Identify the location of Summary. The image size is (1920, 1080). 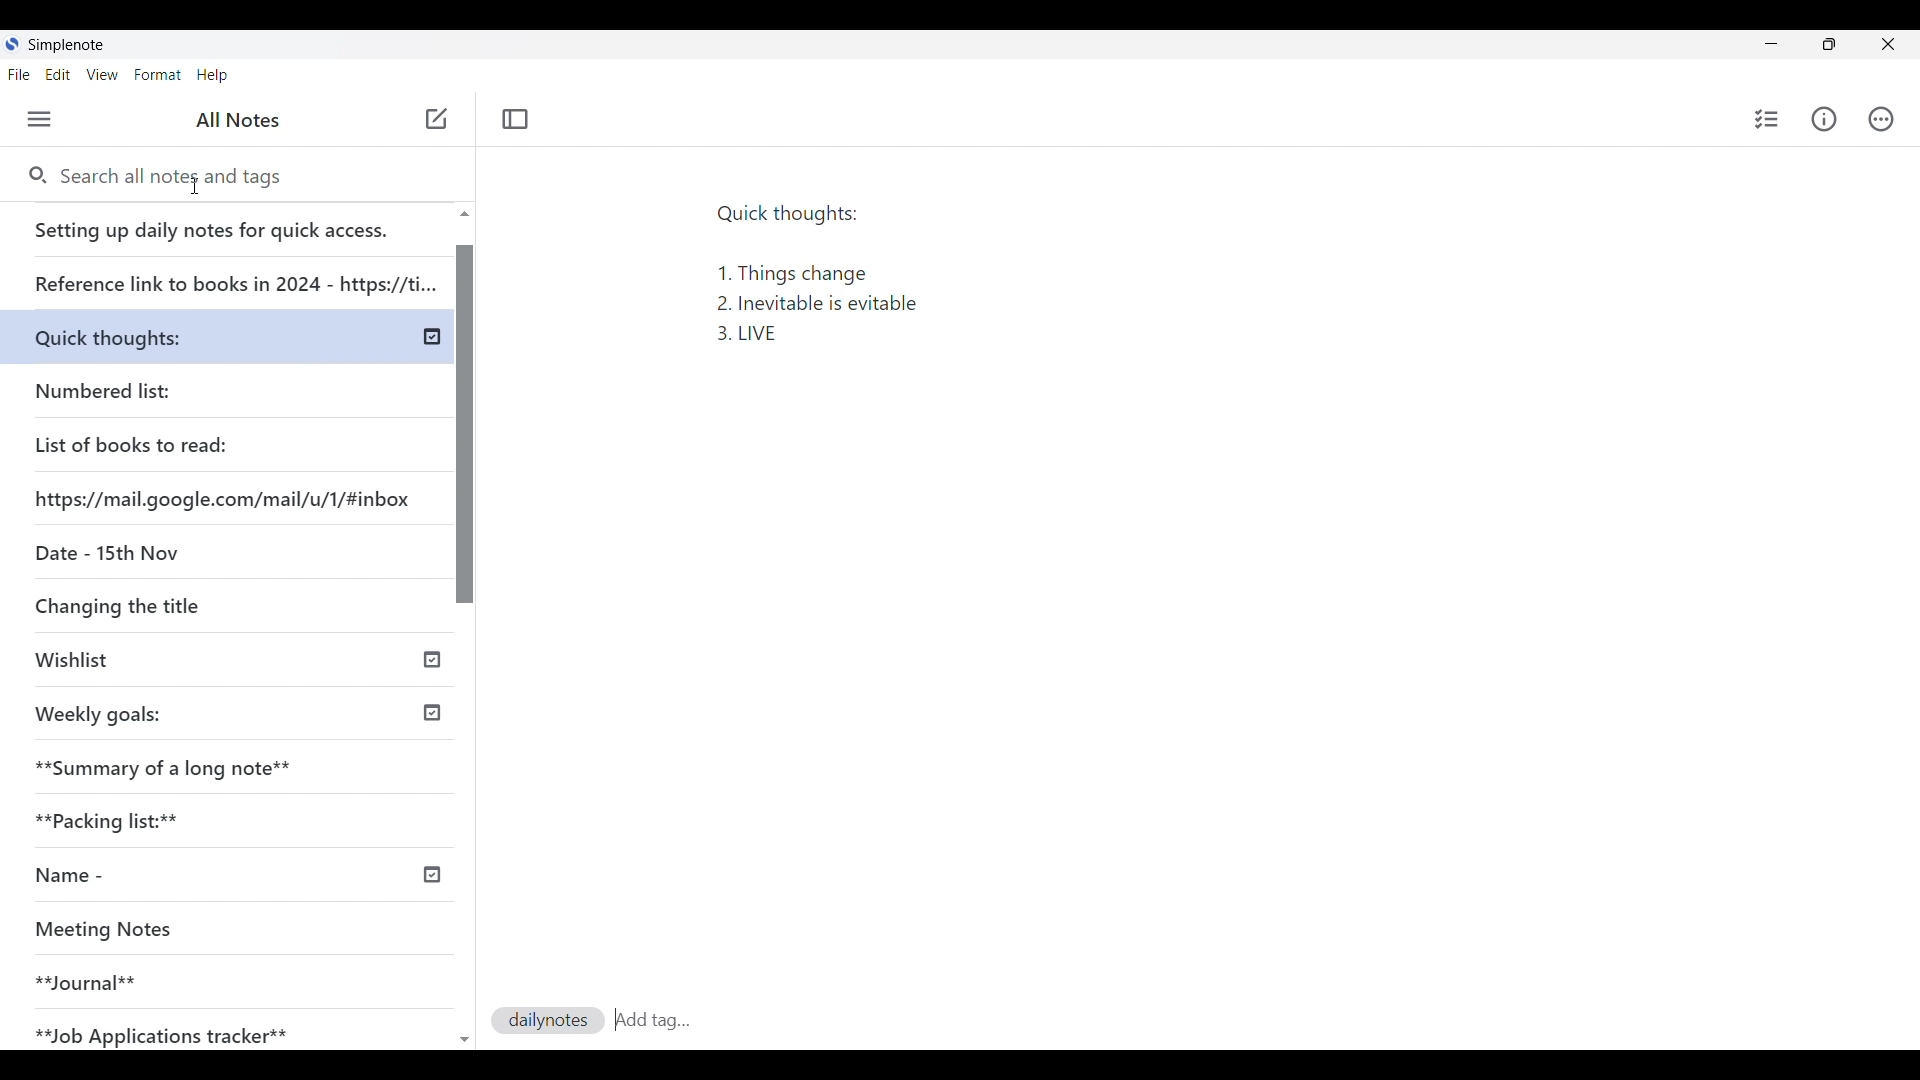
(239, 762).